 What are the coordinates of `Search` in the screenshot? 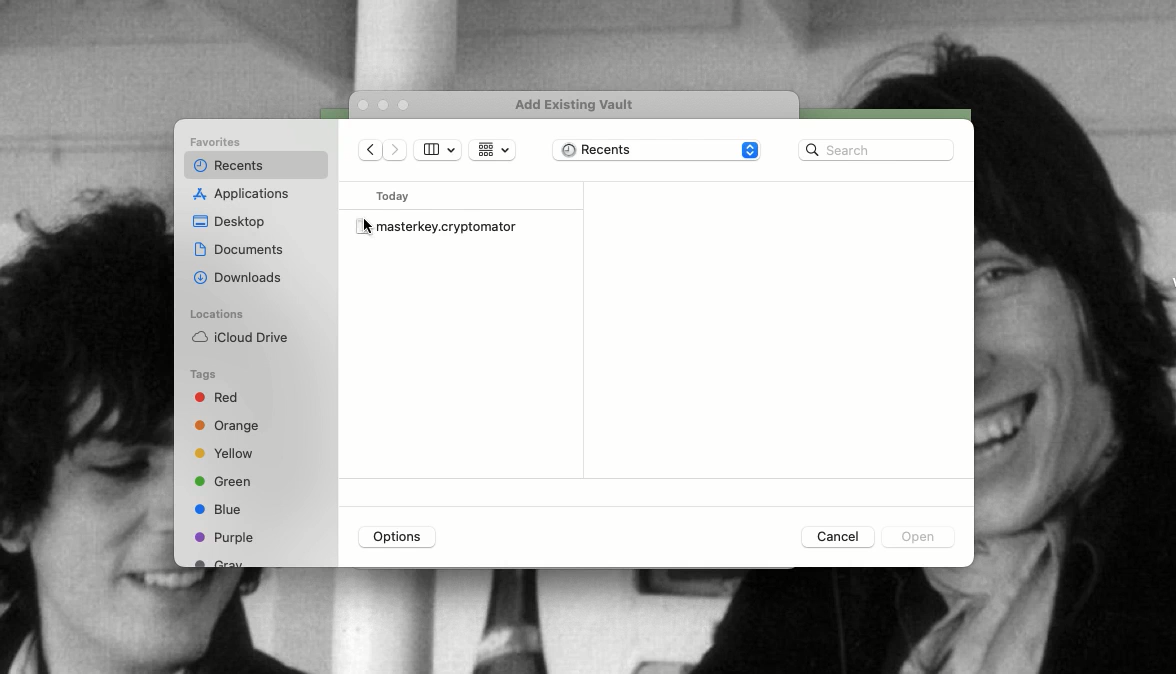 It's located at (876, 150).